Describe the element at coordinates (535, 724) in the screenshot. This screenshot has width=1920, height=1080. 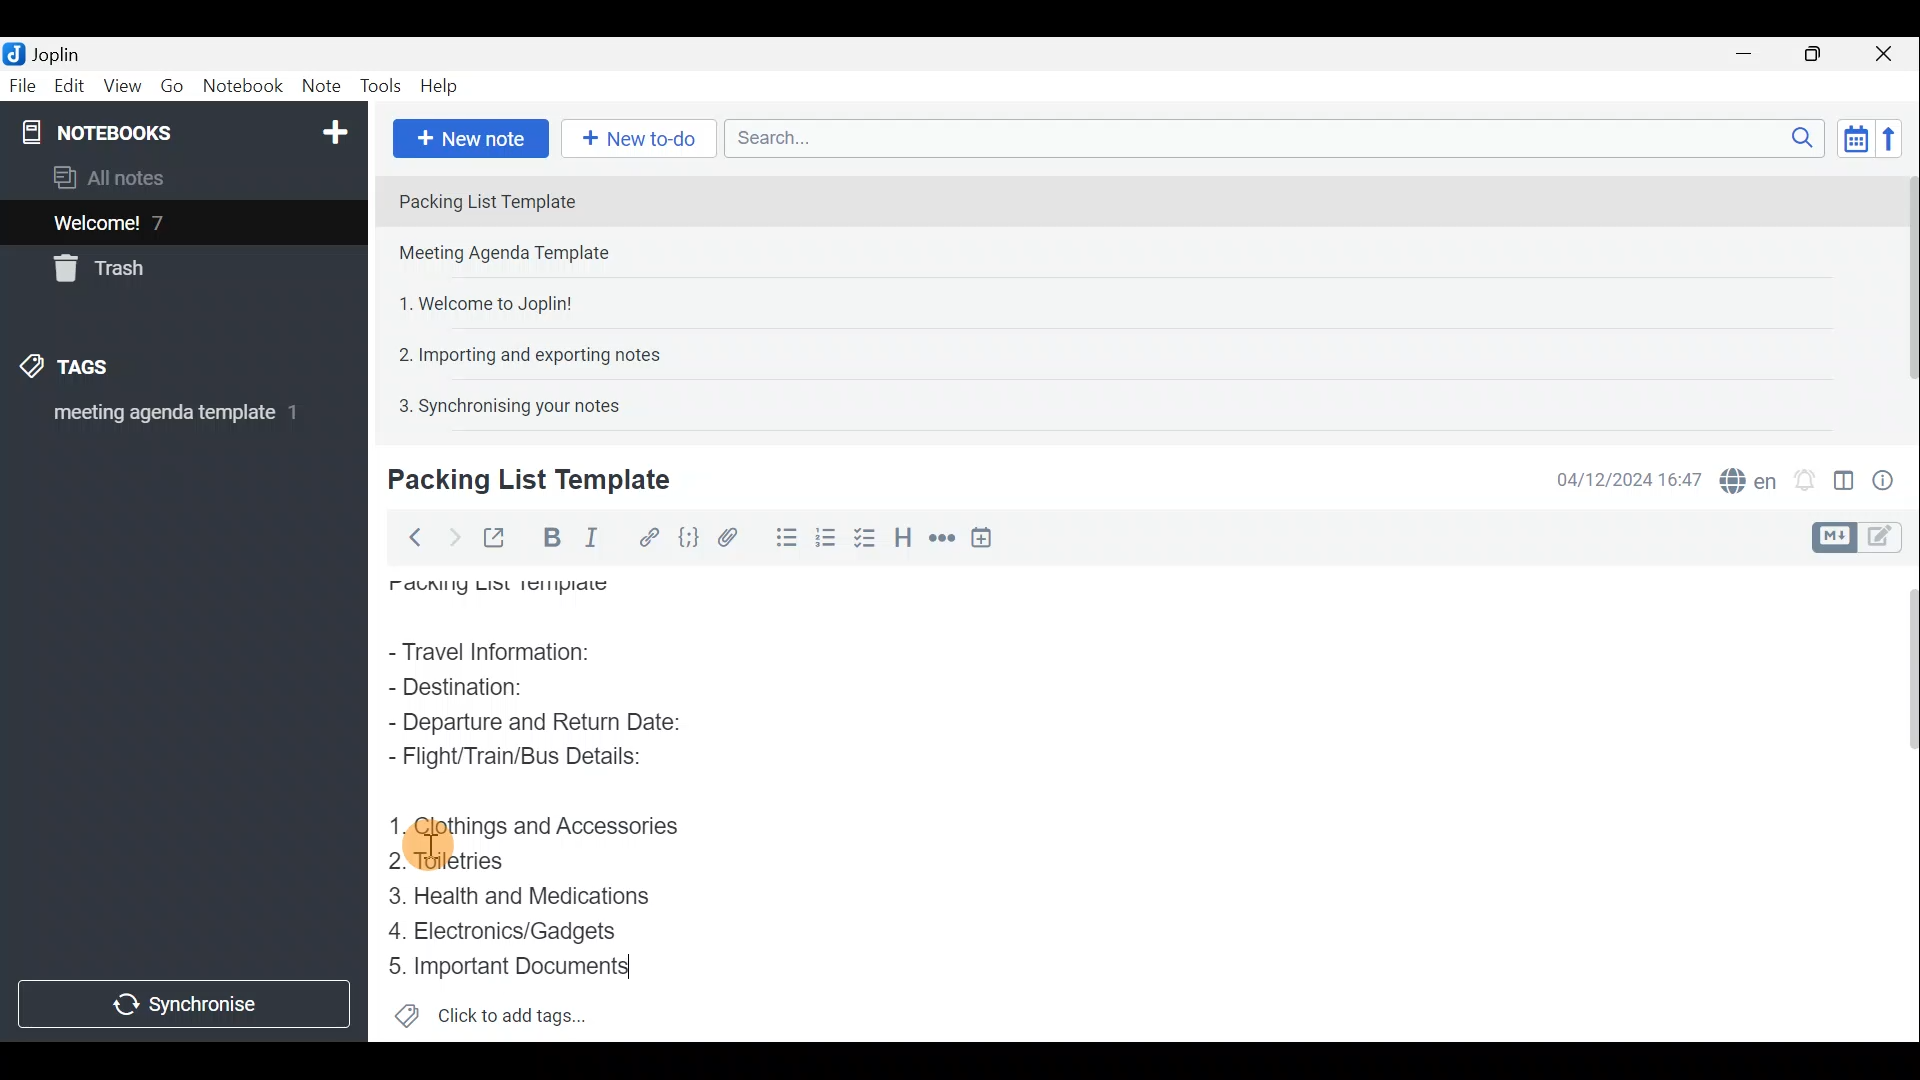
I see `Departure and Return Date:` at that location.